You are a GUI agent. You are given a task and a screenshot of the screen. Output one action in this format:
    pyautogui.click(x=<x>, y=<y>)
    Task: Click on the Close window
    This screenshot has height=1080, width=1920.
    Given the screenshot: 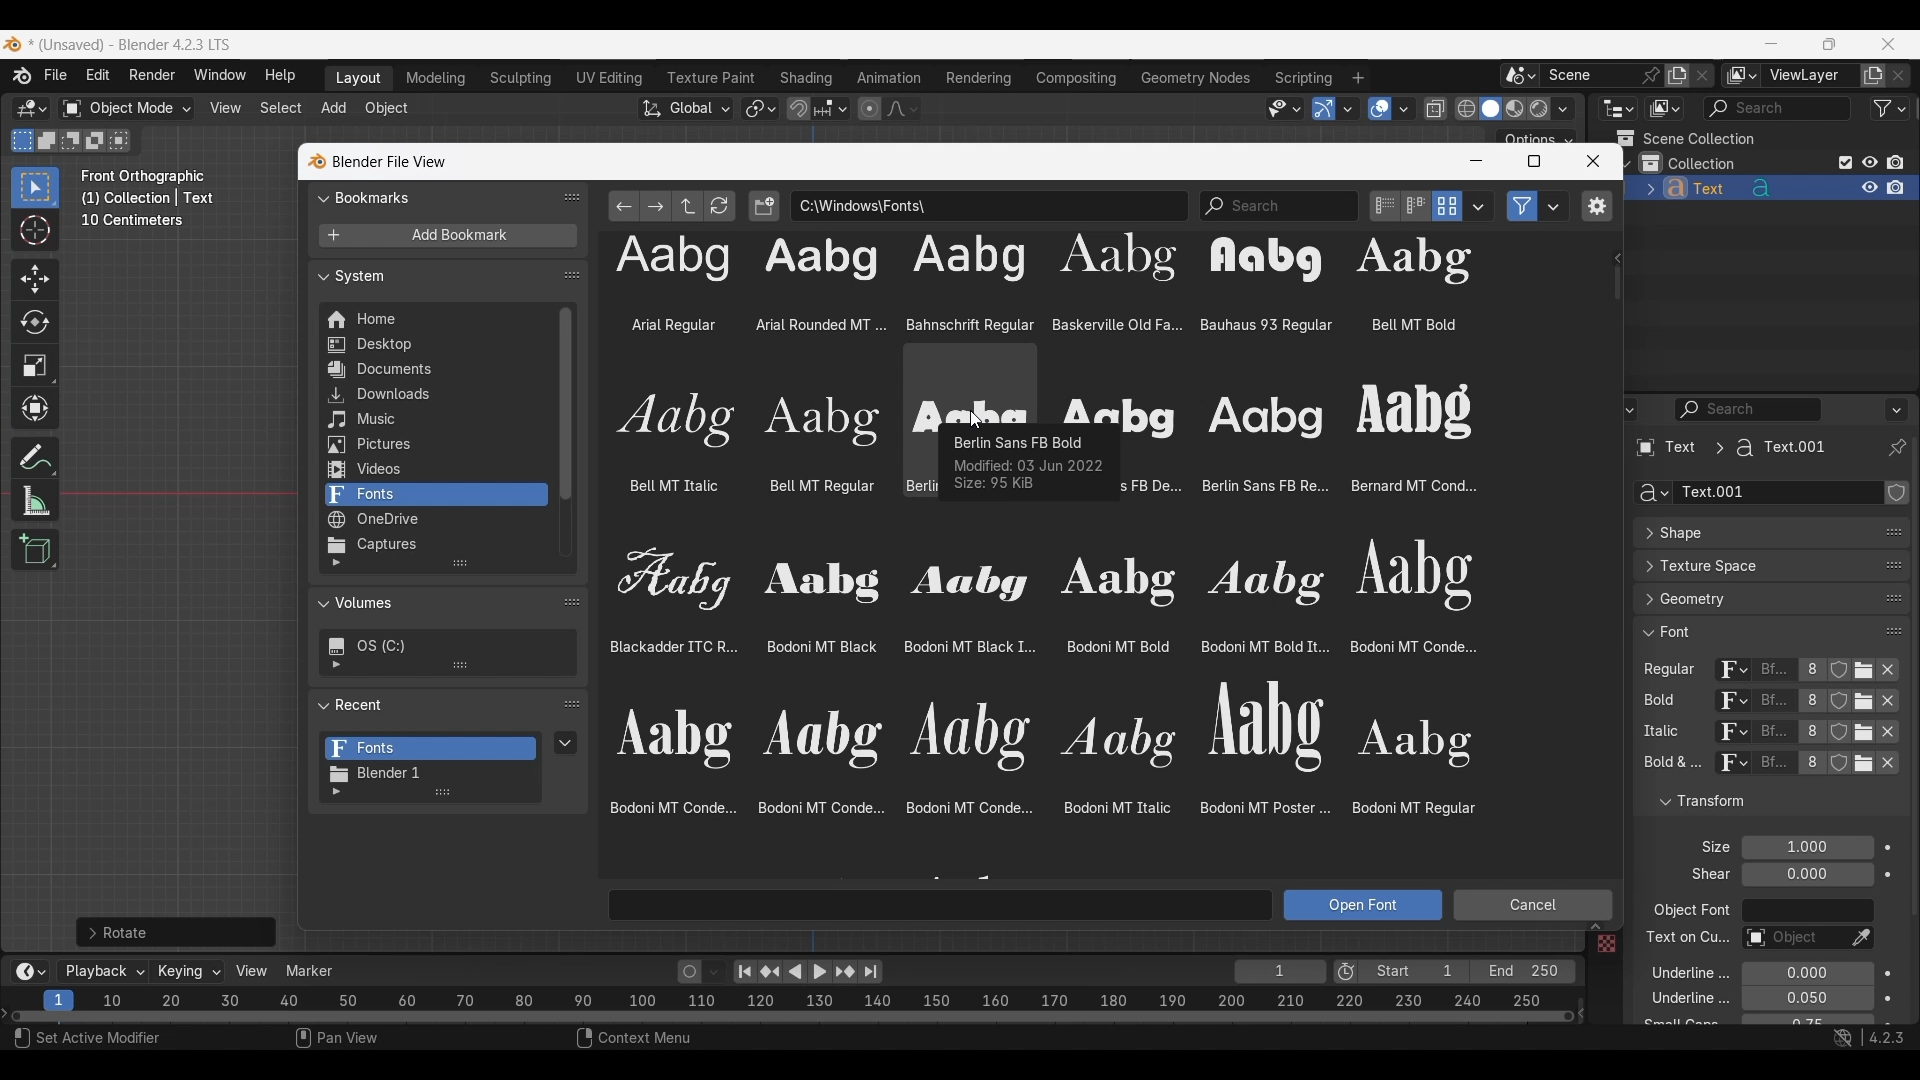 What is the action you would take?
    pyautogui.click(x=1593, y=161)
    